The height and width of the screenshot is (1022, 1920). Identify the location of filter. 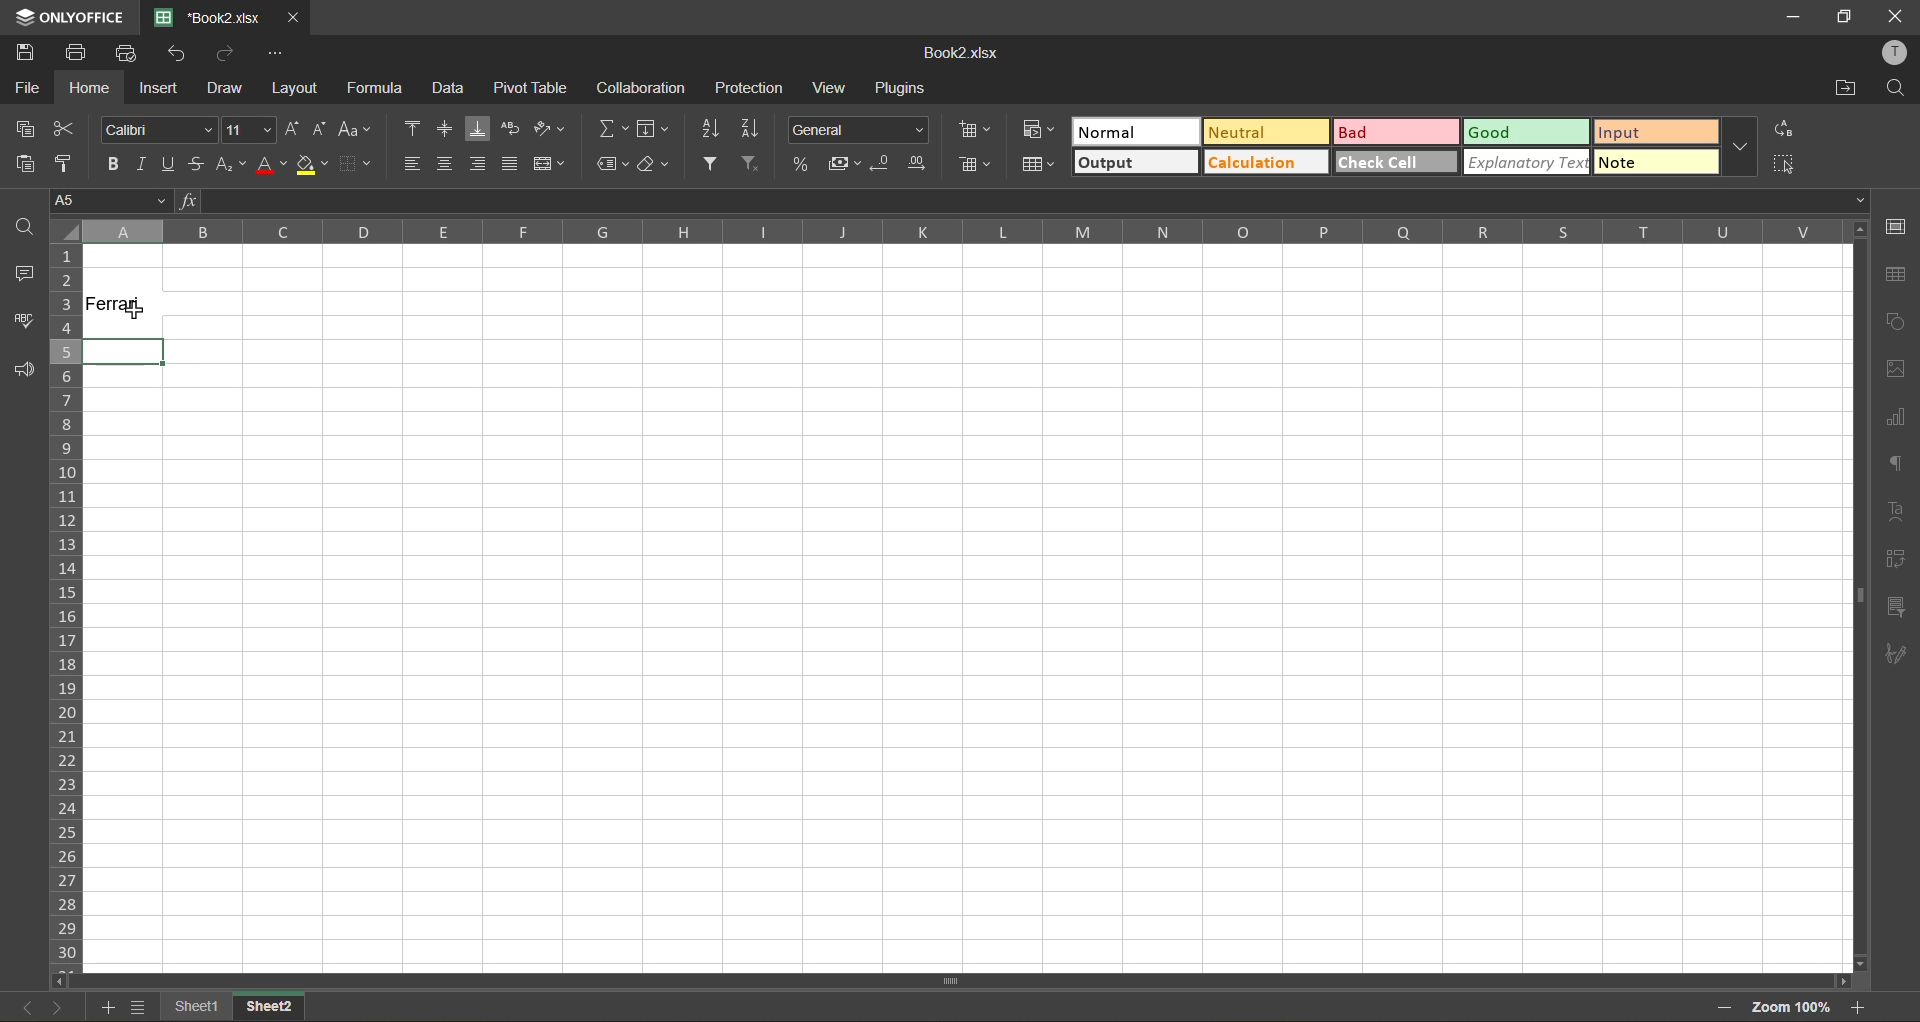
(715, 163).